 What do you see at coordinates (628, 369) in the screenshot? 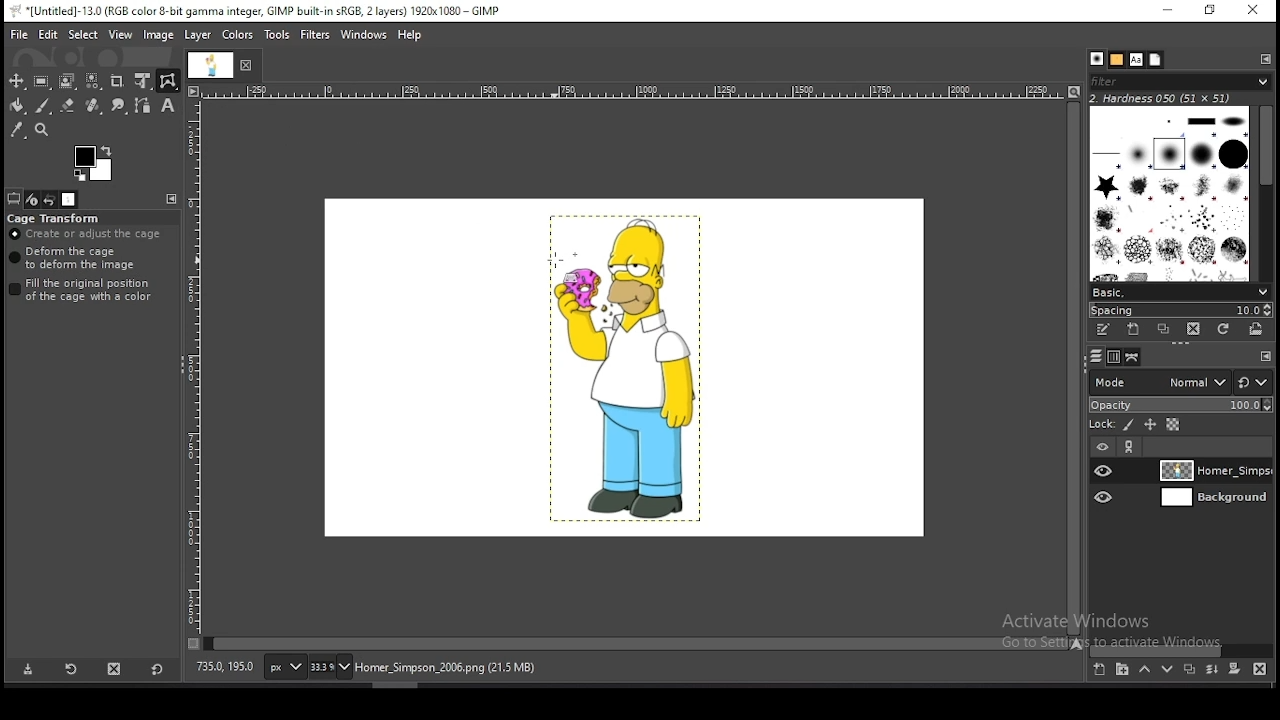
I see `image` at bounding box center [628, 369].